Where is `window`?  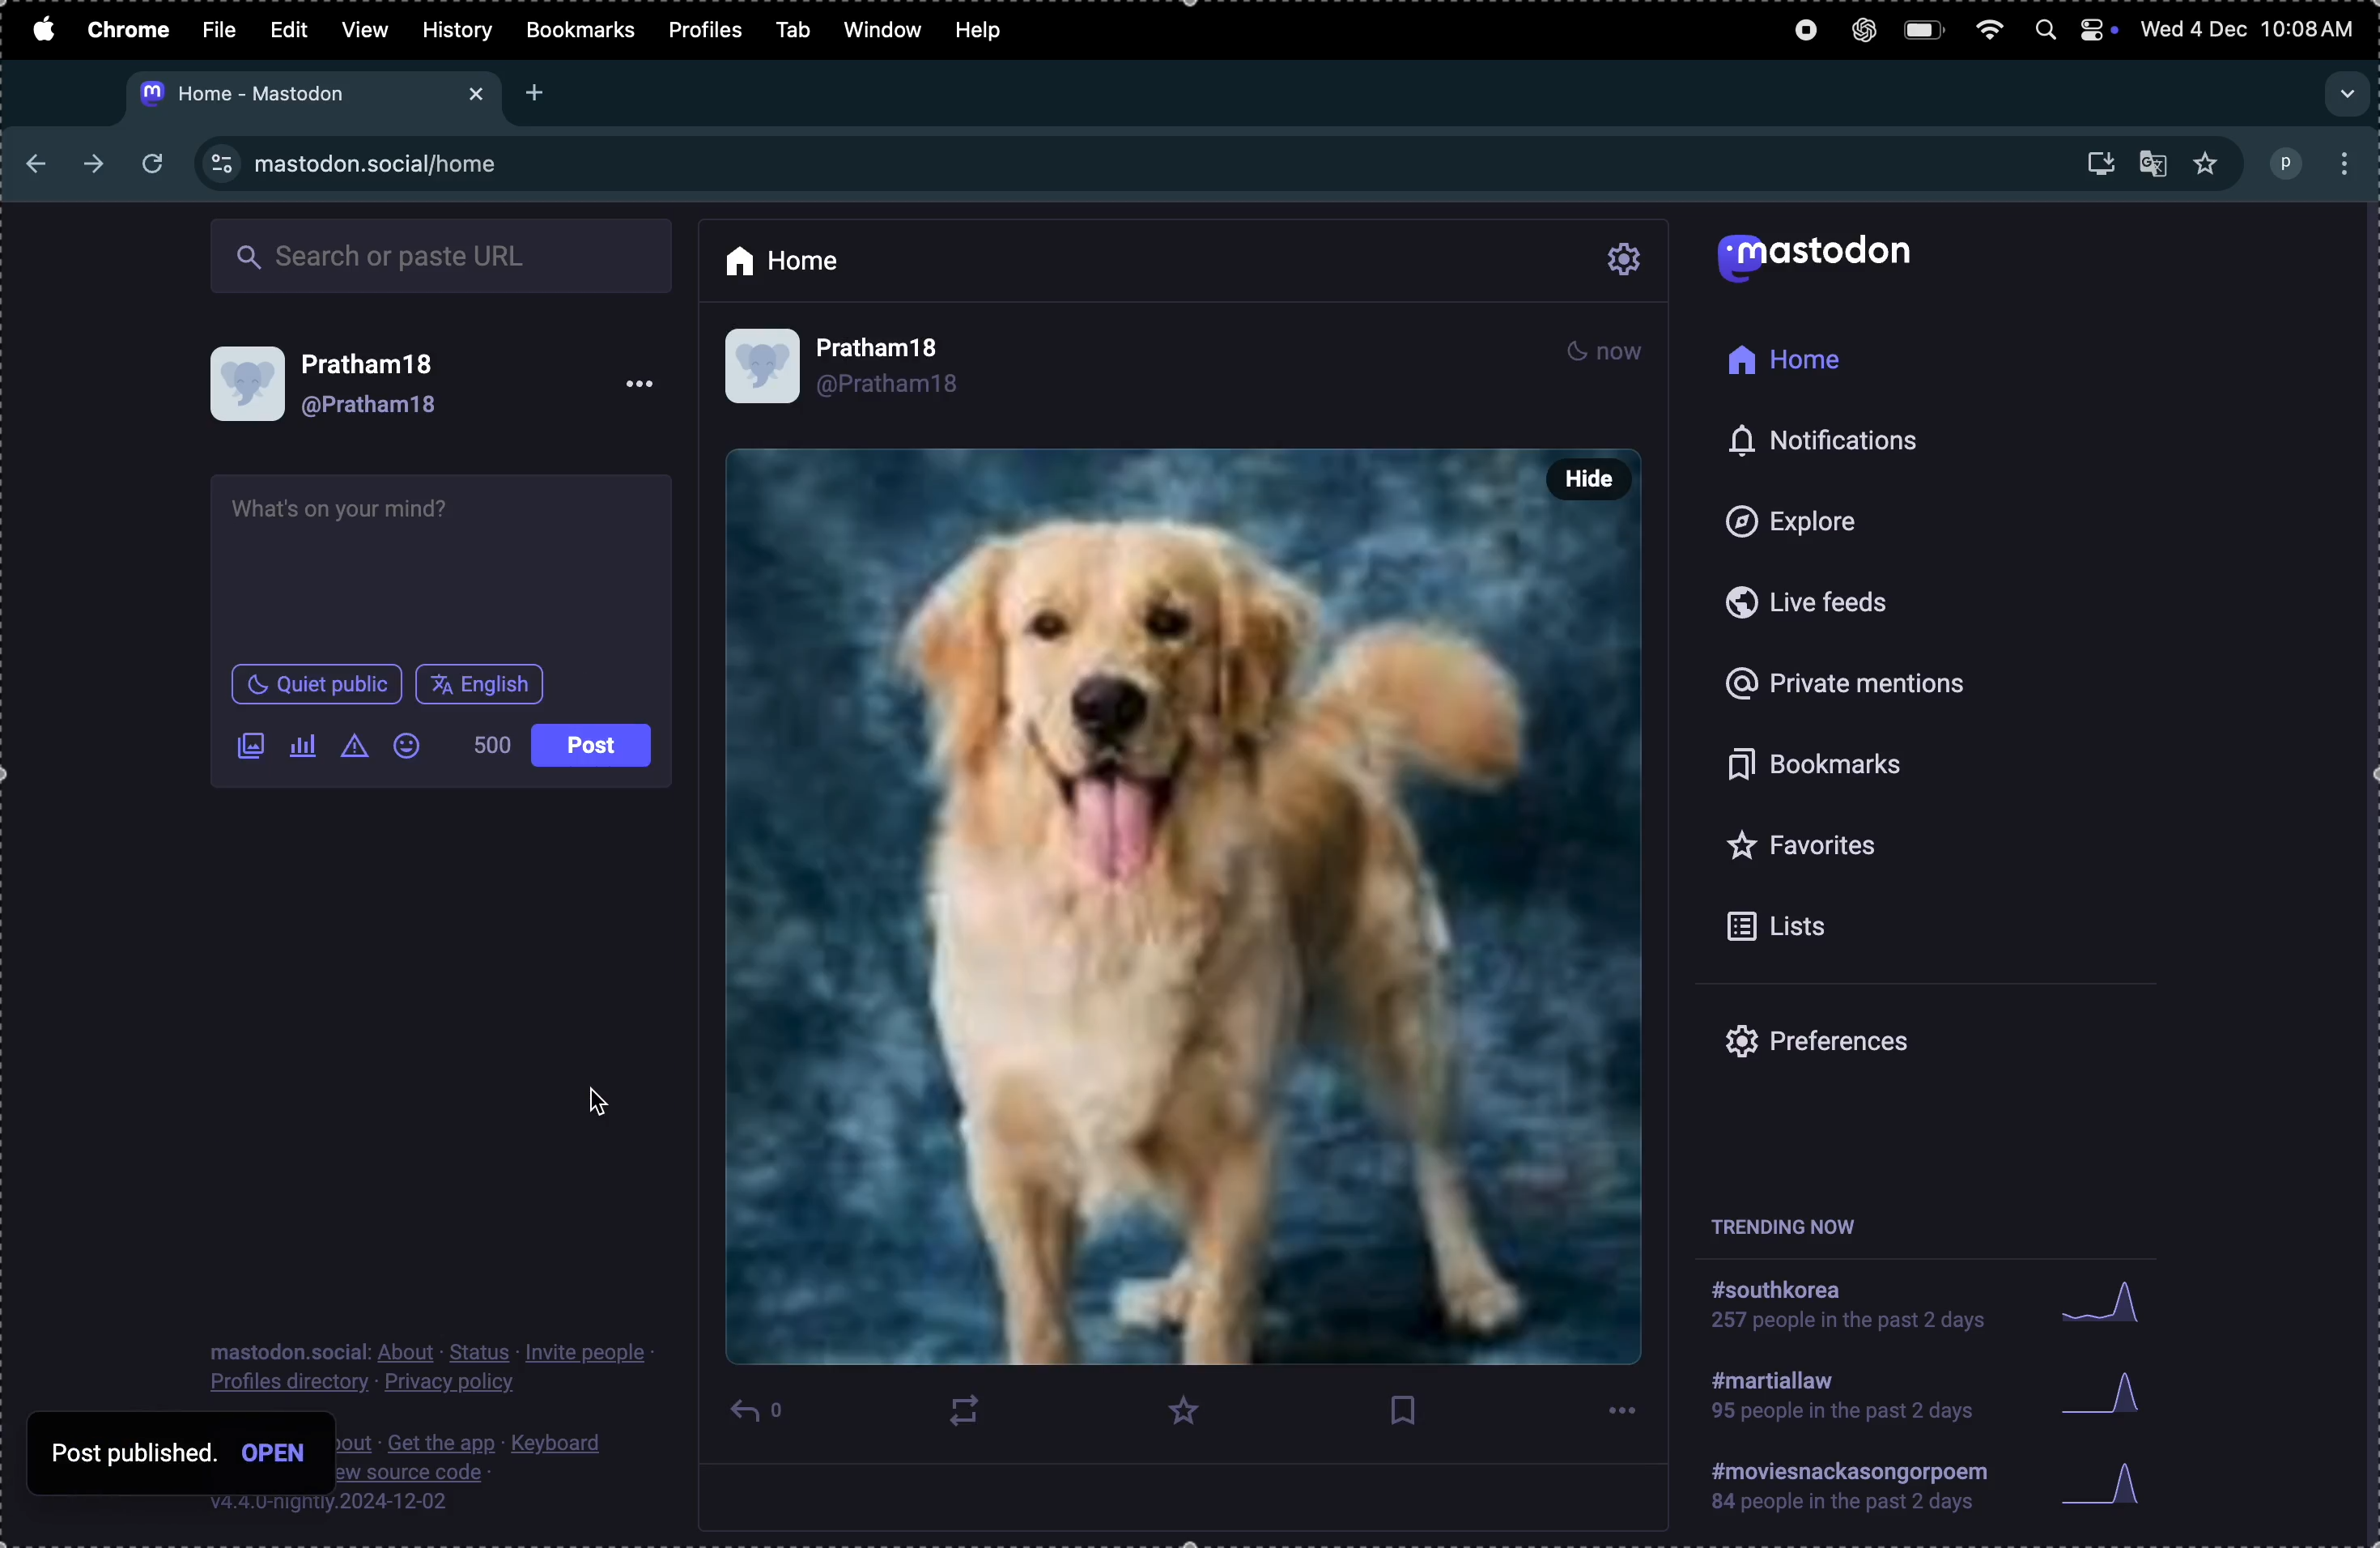 window is located at coordinates (883, 30).